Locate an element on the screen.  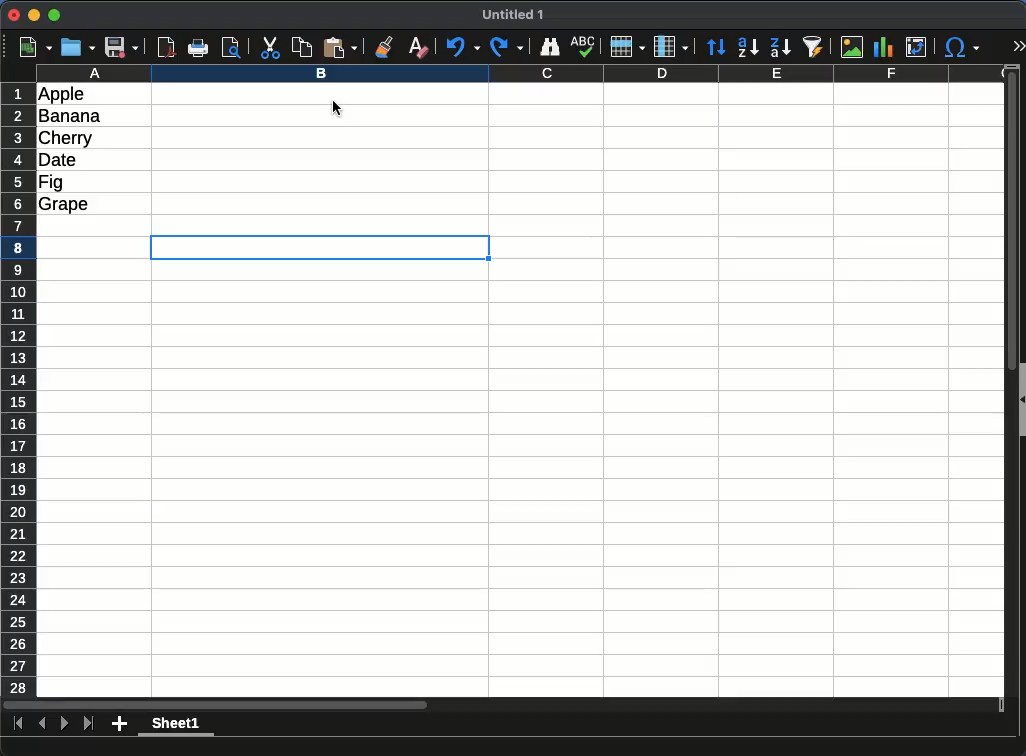
minimize is located at coordinates (35, 14).